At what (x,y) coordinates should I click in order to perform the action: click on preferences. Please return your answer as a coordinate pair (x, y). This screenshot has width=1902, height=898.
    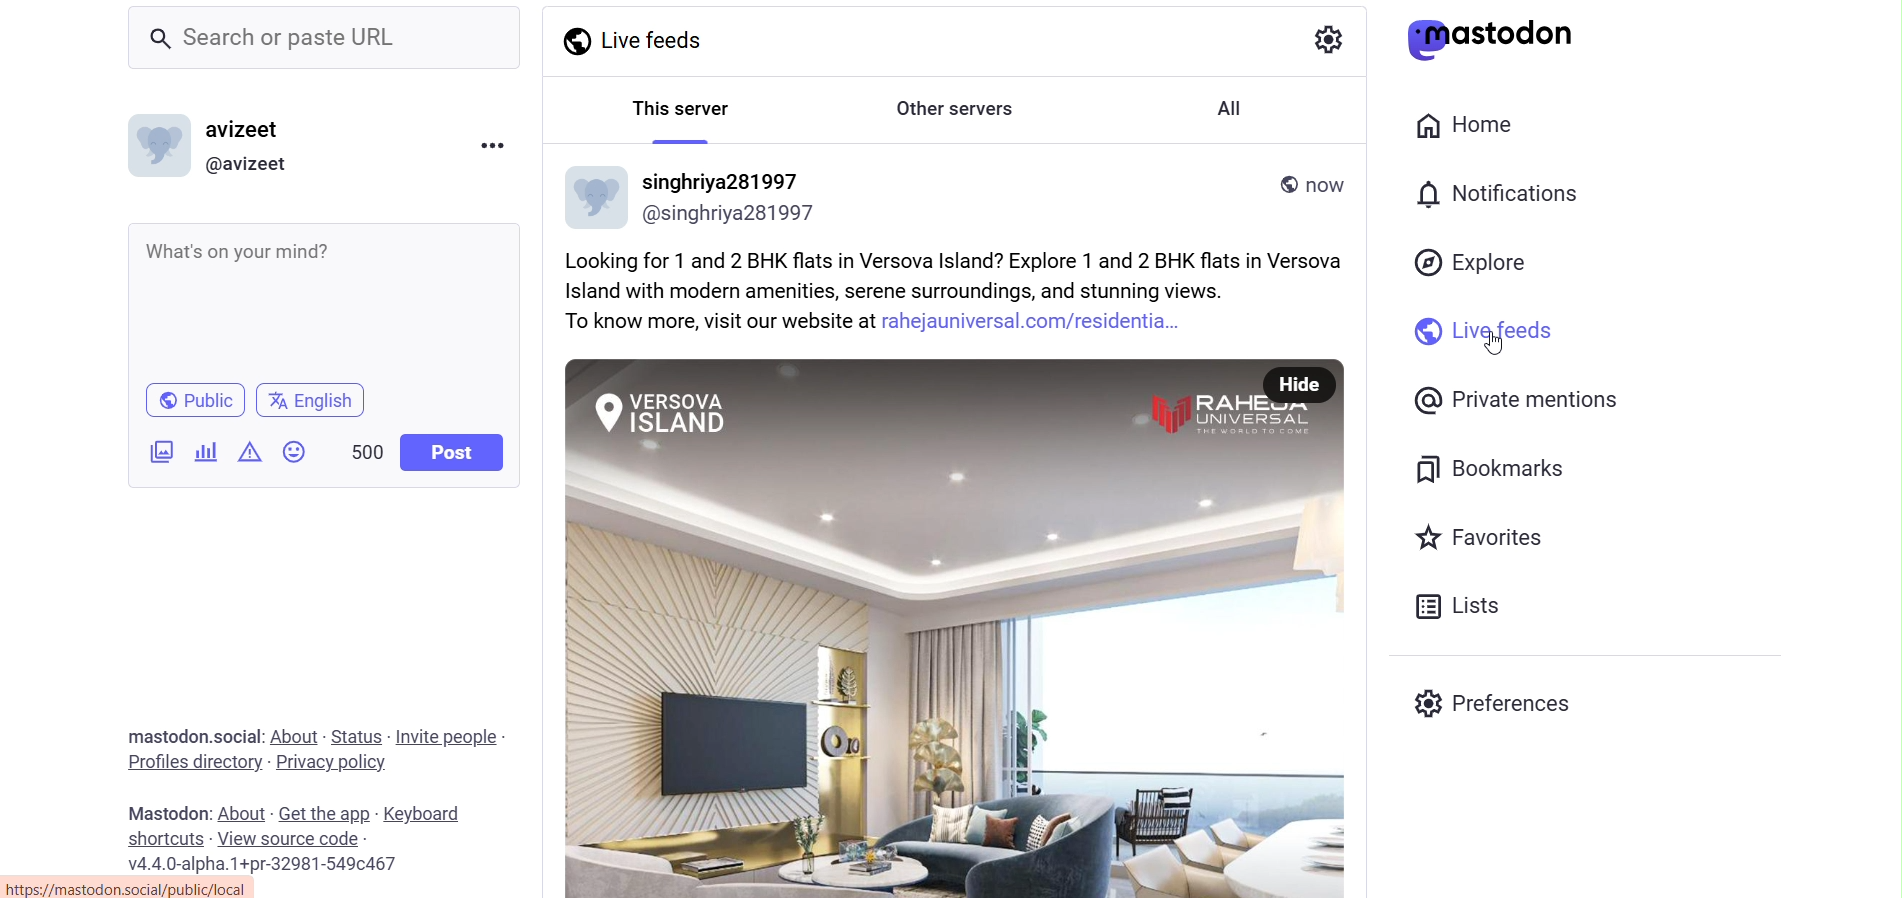
    Looking at the image, I should click on (1501, 708).